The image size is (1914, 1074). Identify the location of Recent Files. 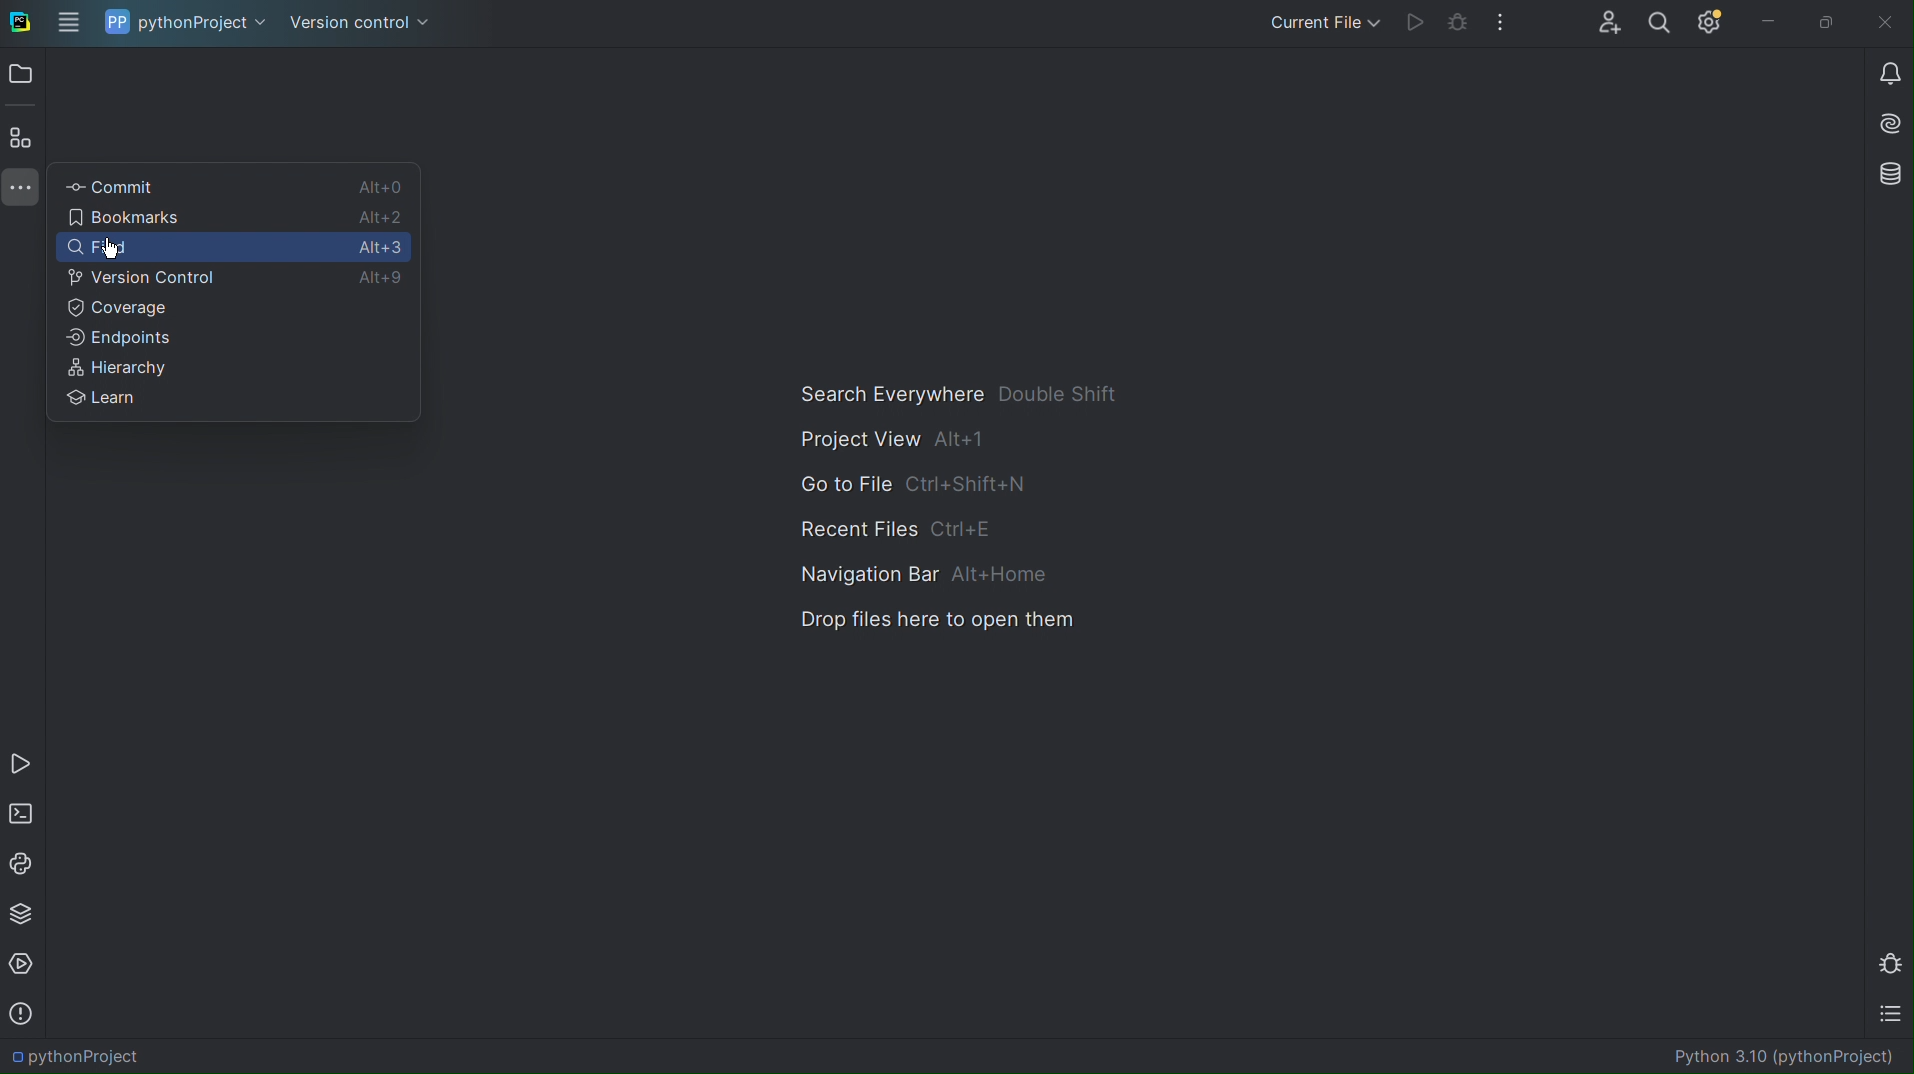
(907, 524).